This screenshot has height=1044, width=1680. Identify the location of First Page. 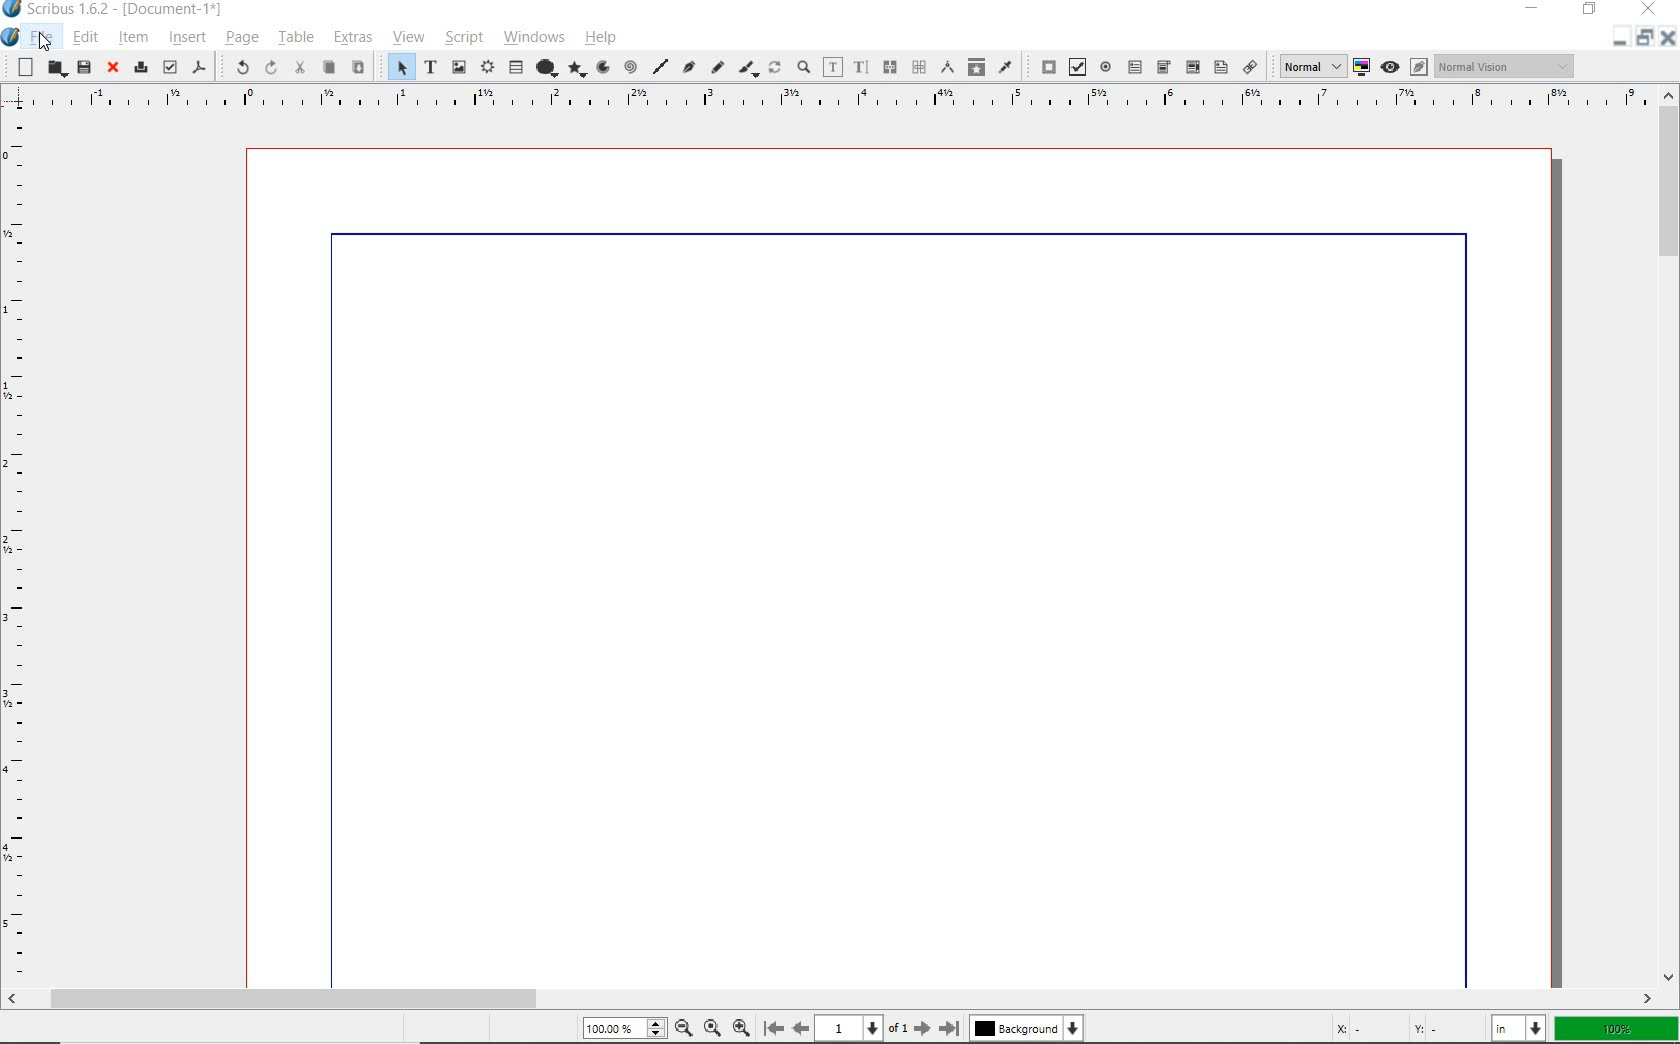
(773, 1027).